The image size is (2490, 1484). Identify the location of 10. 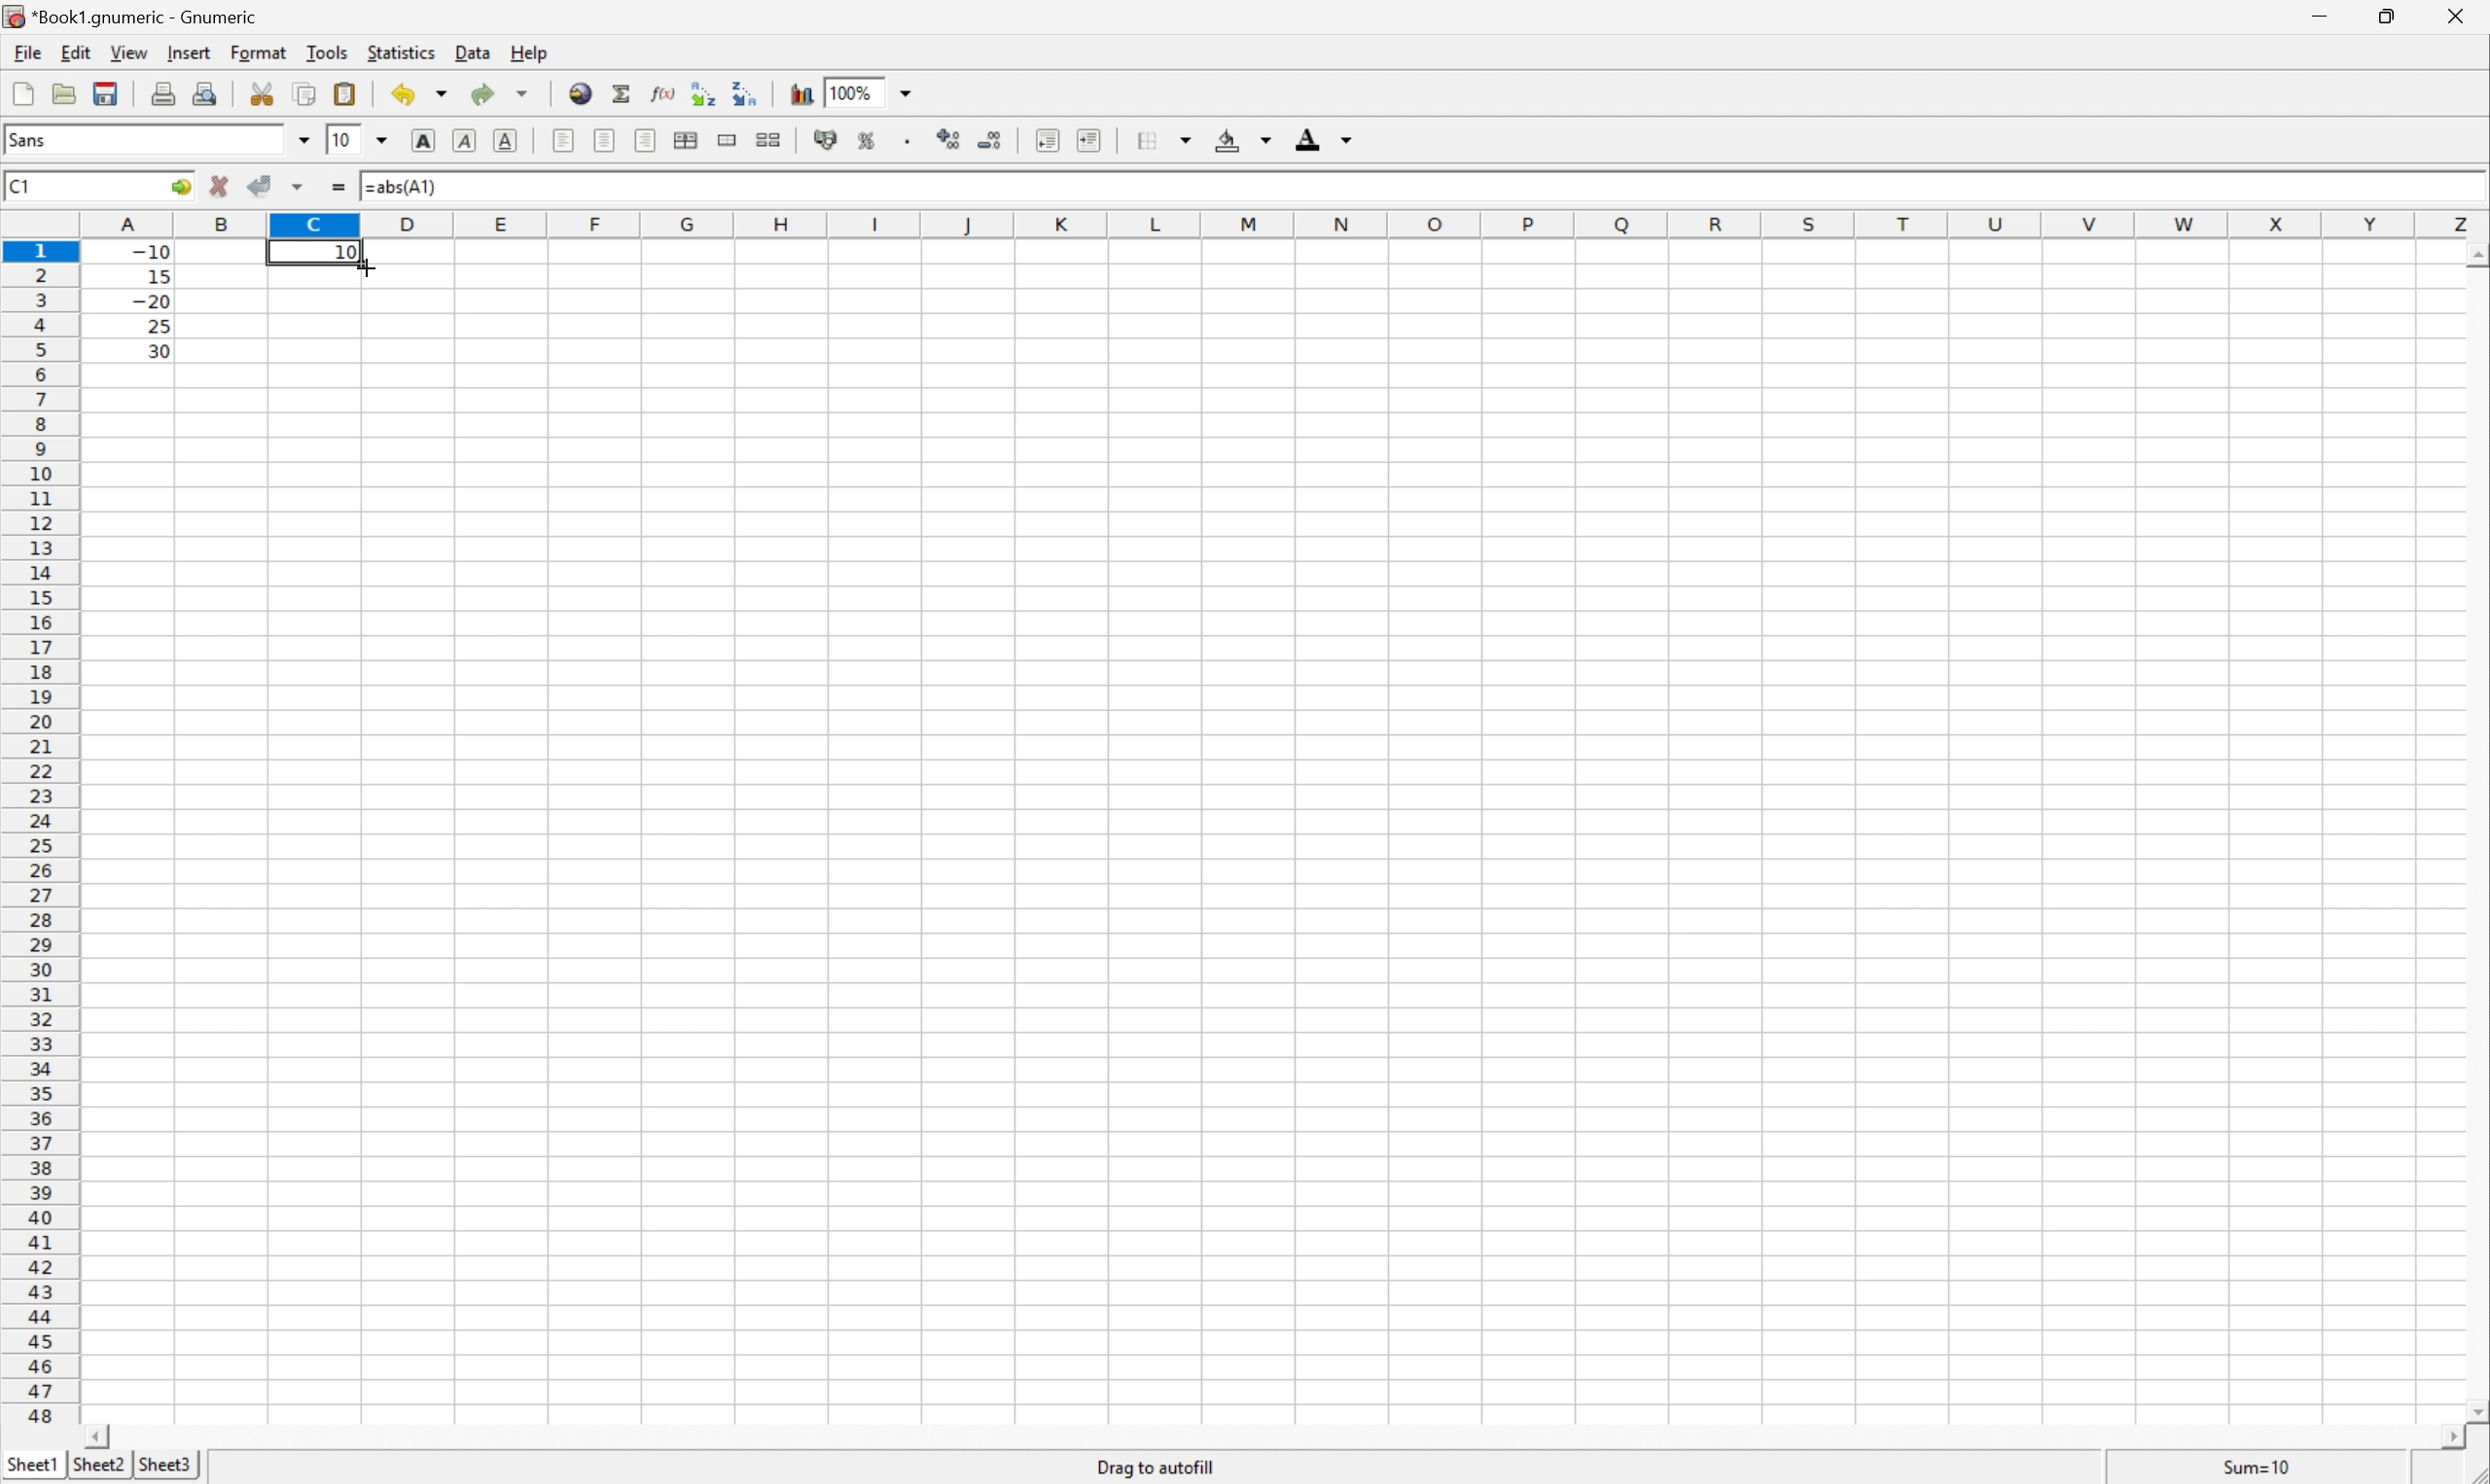
(347, 250).